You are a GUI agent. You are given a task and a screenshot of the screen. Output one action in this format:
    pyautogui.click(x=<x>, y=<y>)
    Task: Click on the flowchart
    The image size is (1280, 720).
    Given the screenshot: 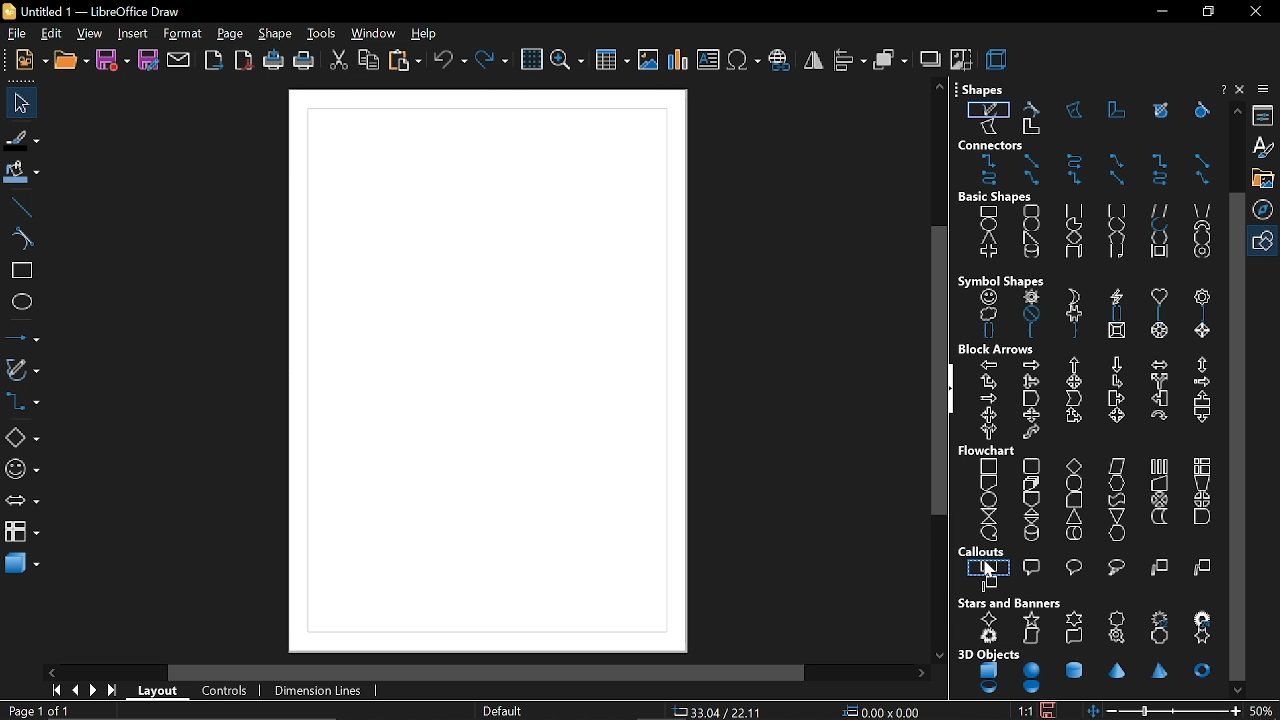 What is the action you would take?
    pyautogui.click(x=986, y=450)
    